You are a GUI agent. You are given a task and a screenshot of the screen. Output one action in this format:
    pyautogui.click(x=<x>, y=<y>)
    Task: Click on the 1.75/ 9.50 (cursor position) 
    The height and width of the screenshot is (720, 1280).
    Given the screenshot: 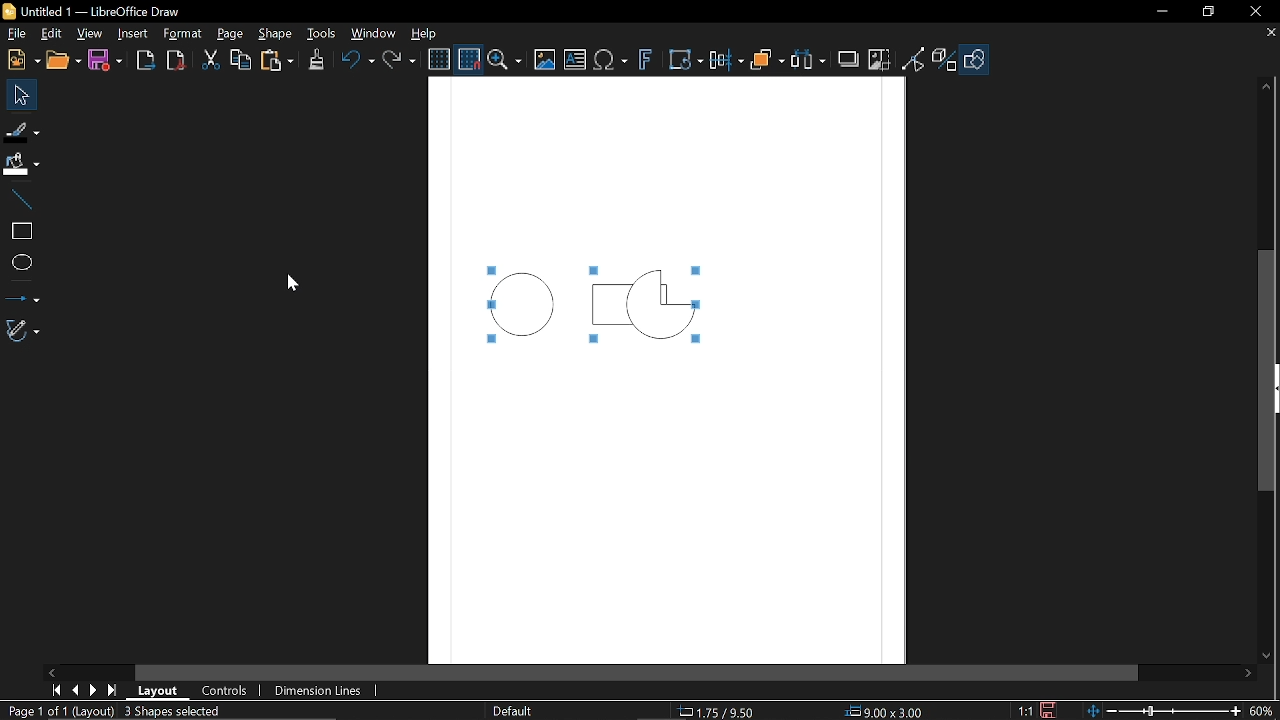 What is the action you would take?
    pyautogui.click(x=717, y=711)
    